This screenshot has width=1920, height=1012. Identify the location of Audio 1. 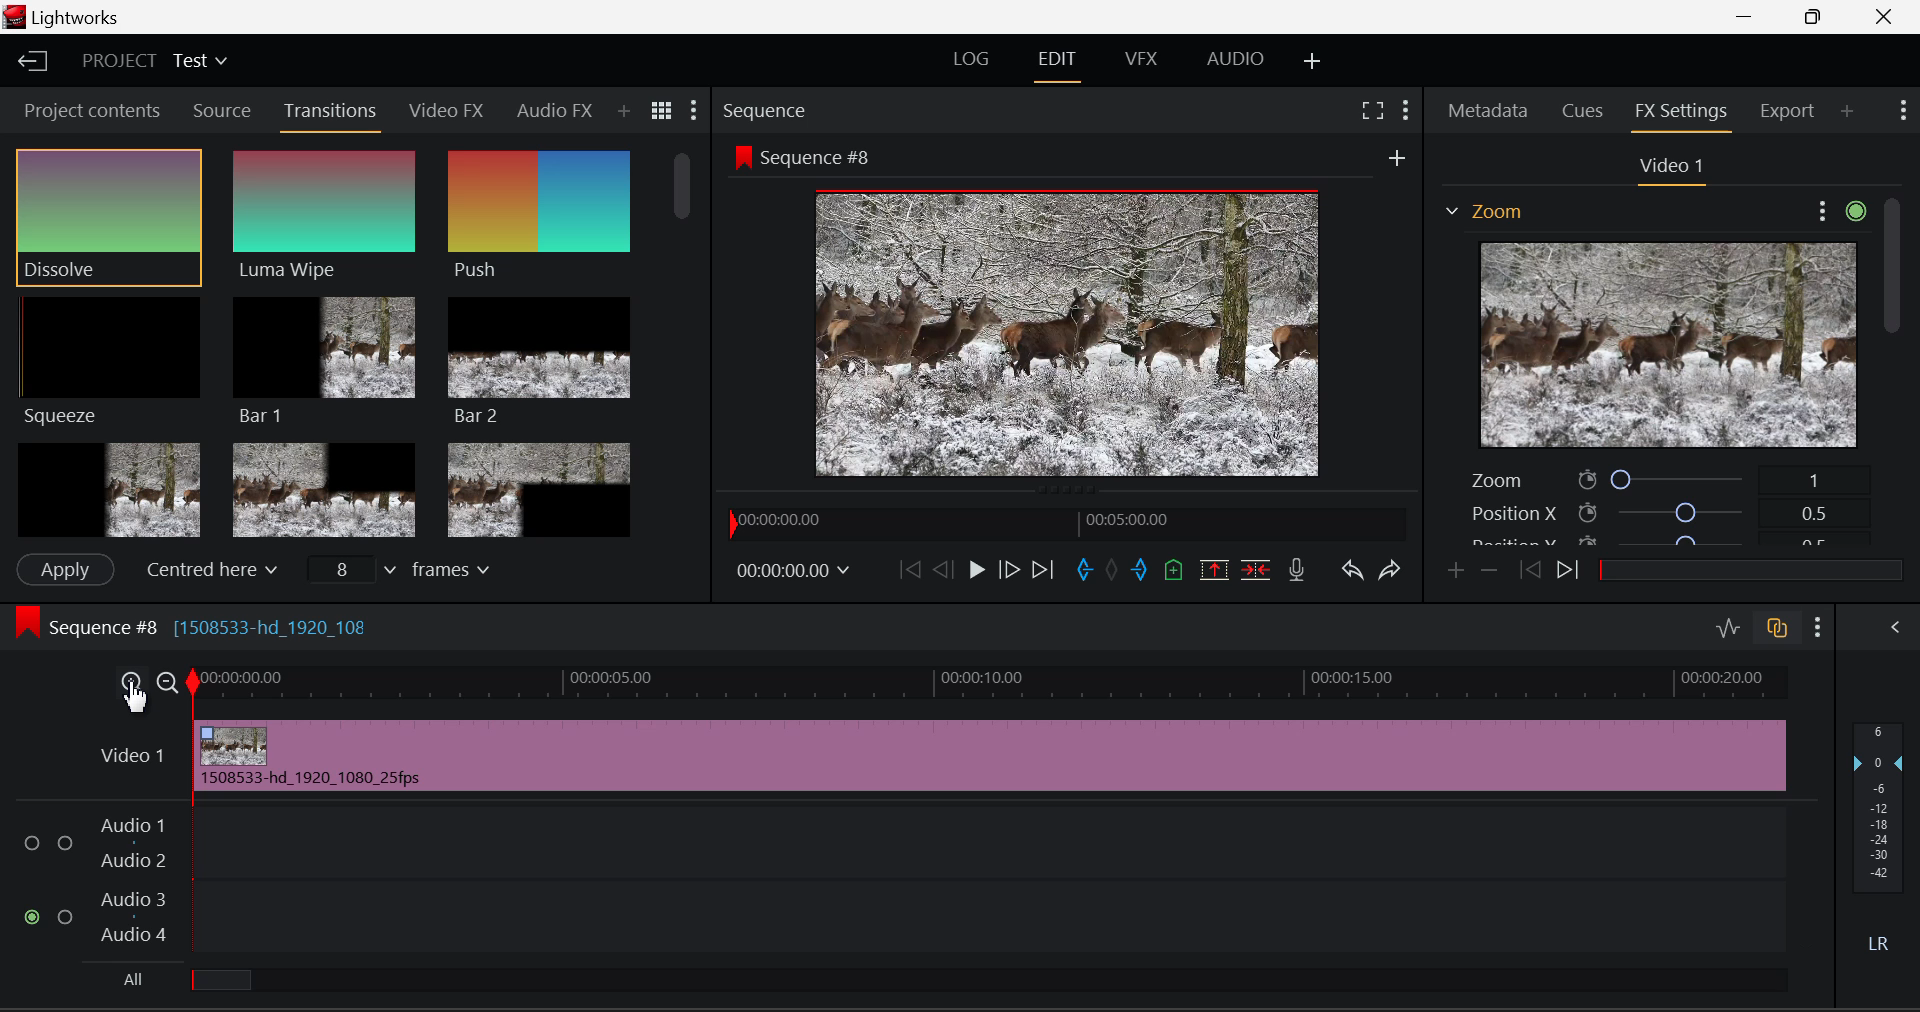
(134, 826).